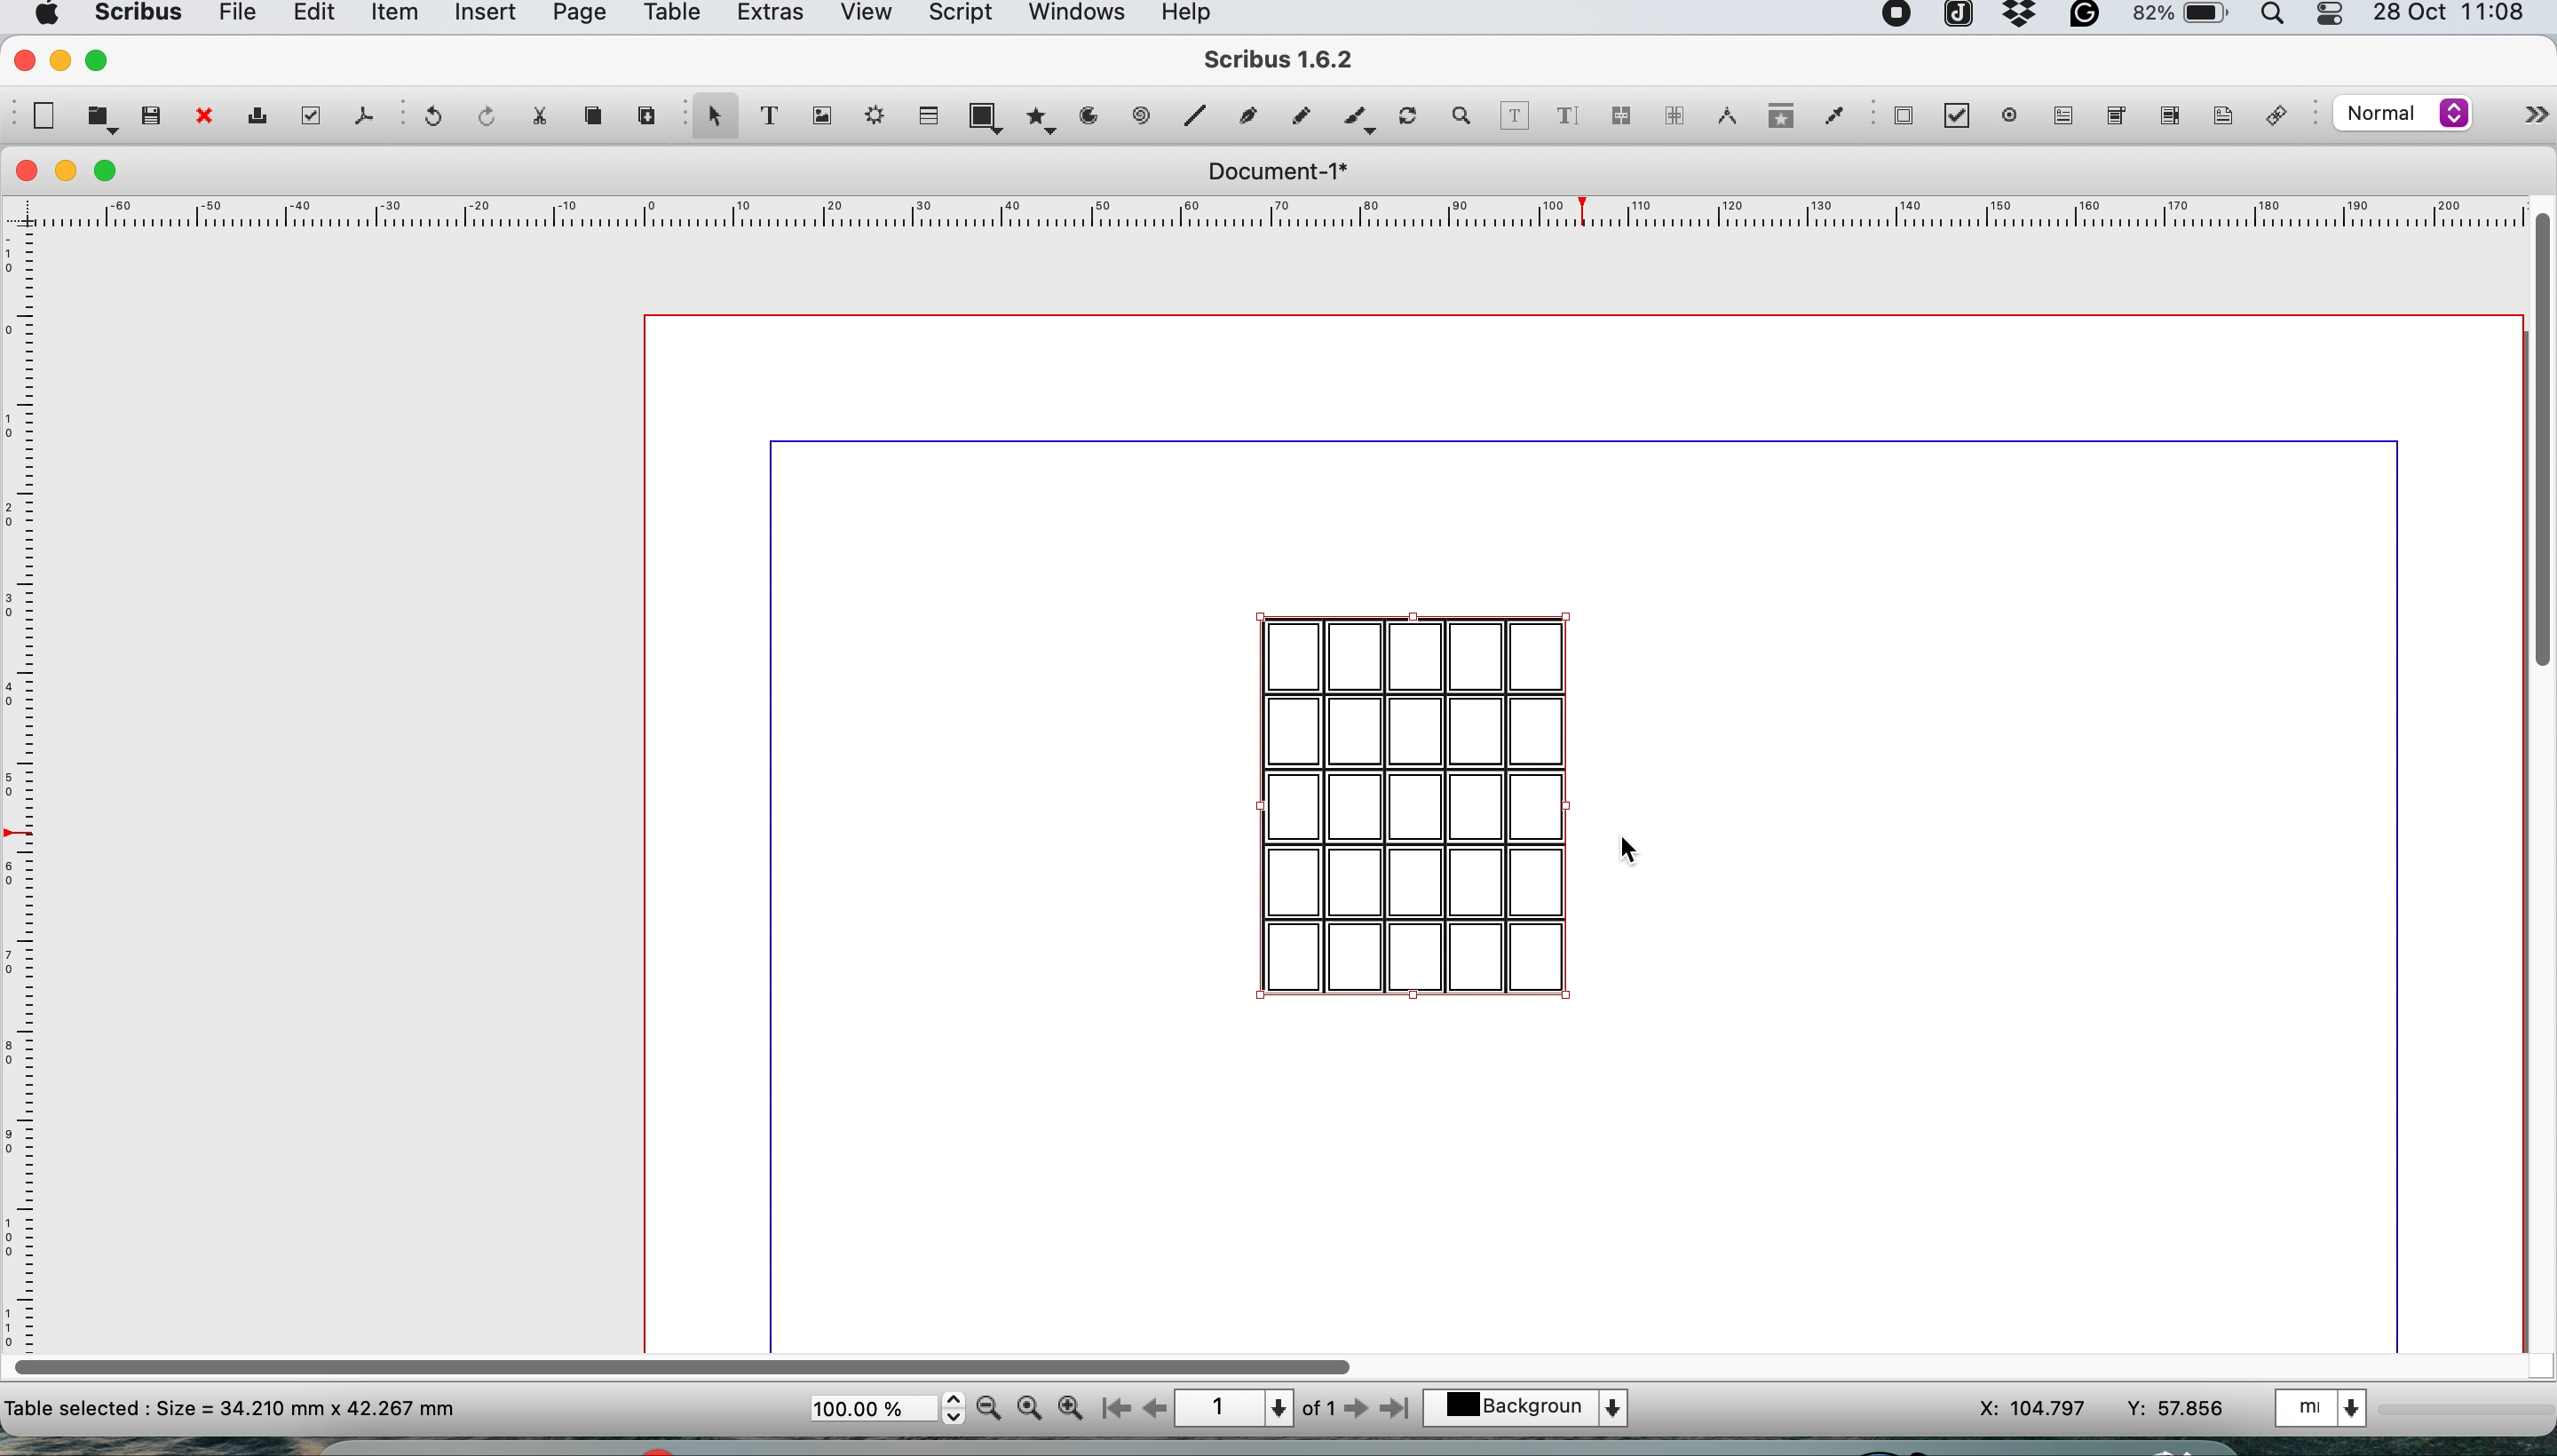 The height and width of the screenshot is (1456, 2557). Describe the element at coordinates (597, 116) in the screenshot. I see `copy` at that location.